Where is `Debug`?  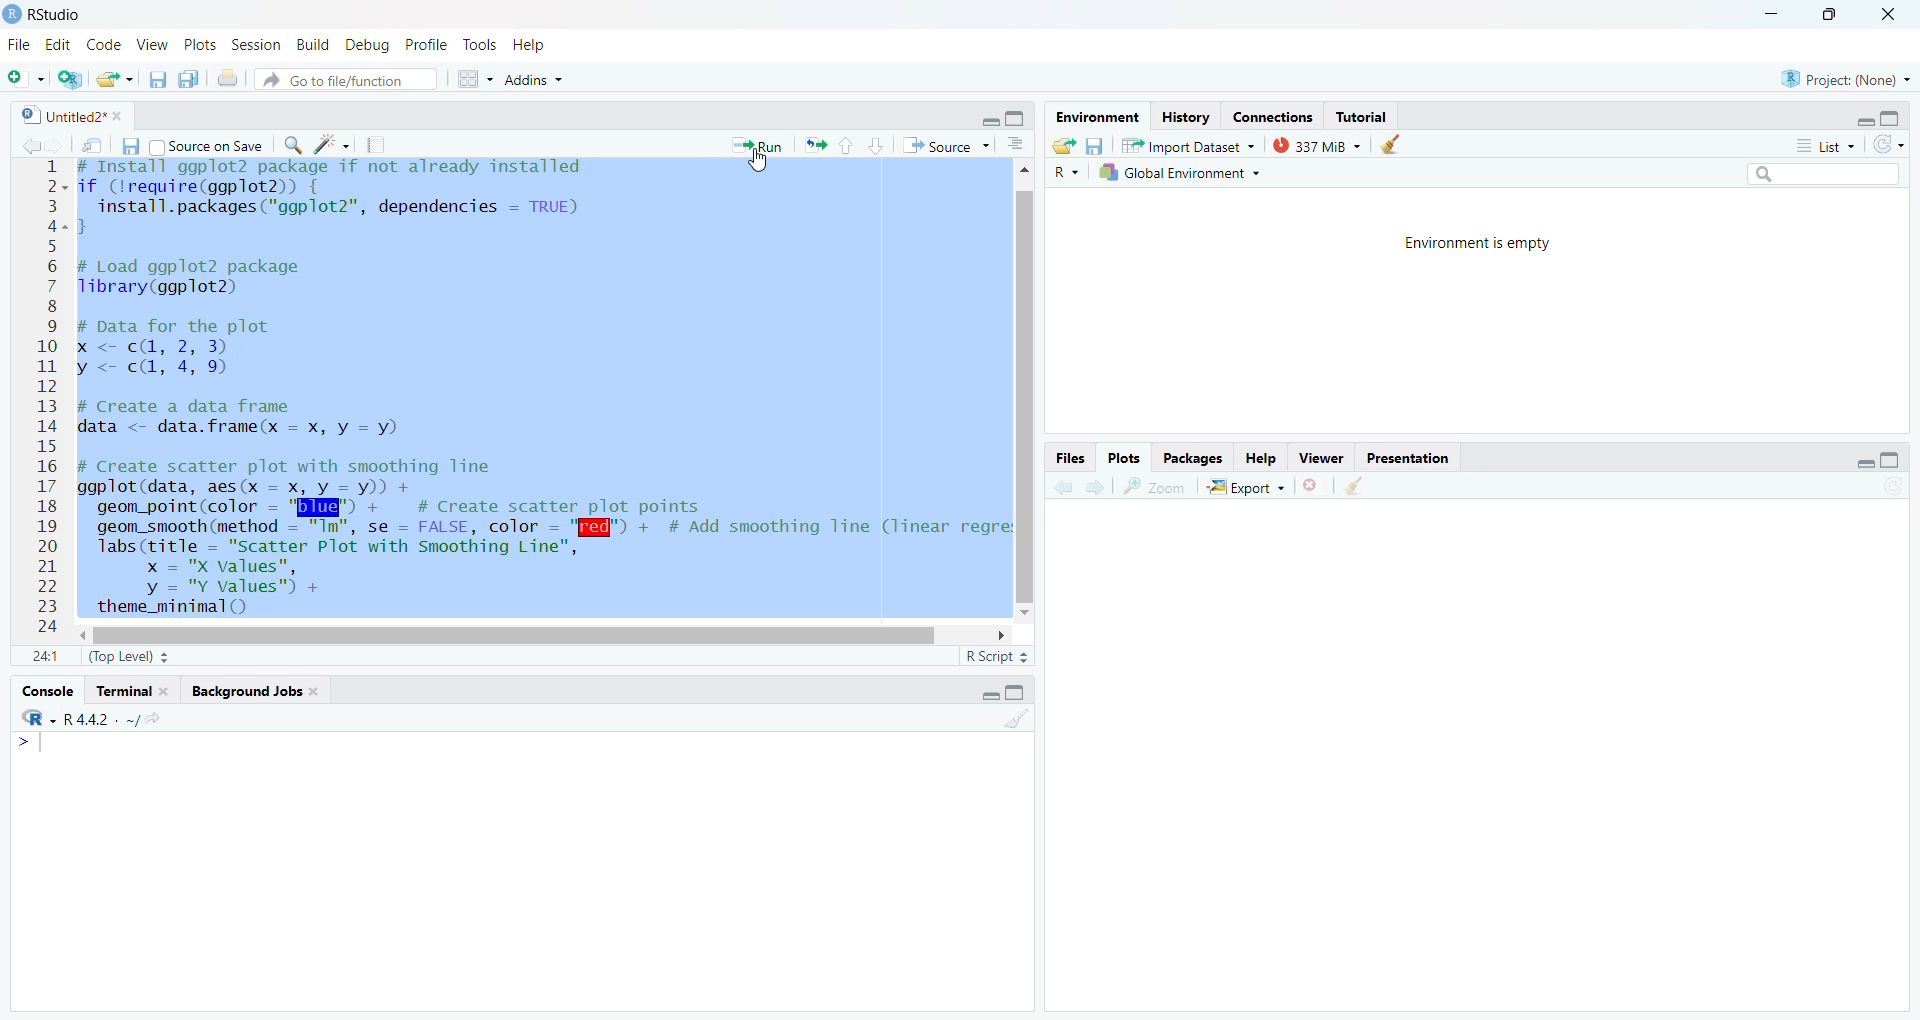
Debug is located at coordinates (367, 44).